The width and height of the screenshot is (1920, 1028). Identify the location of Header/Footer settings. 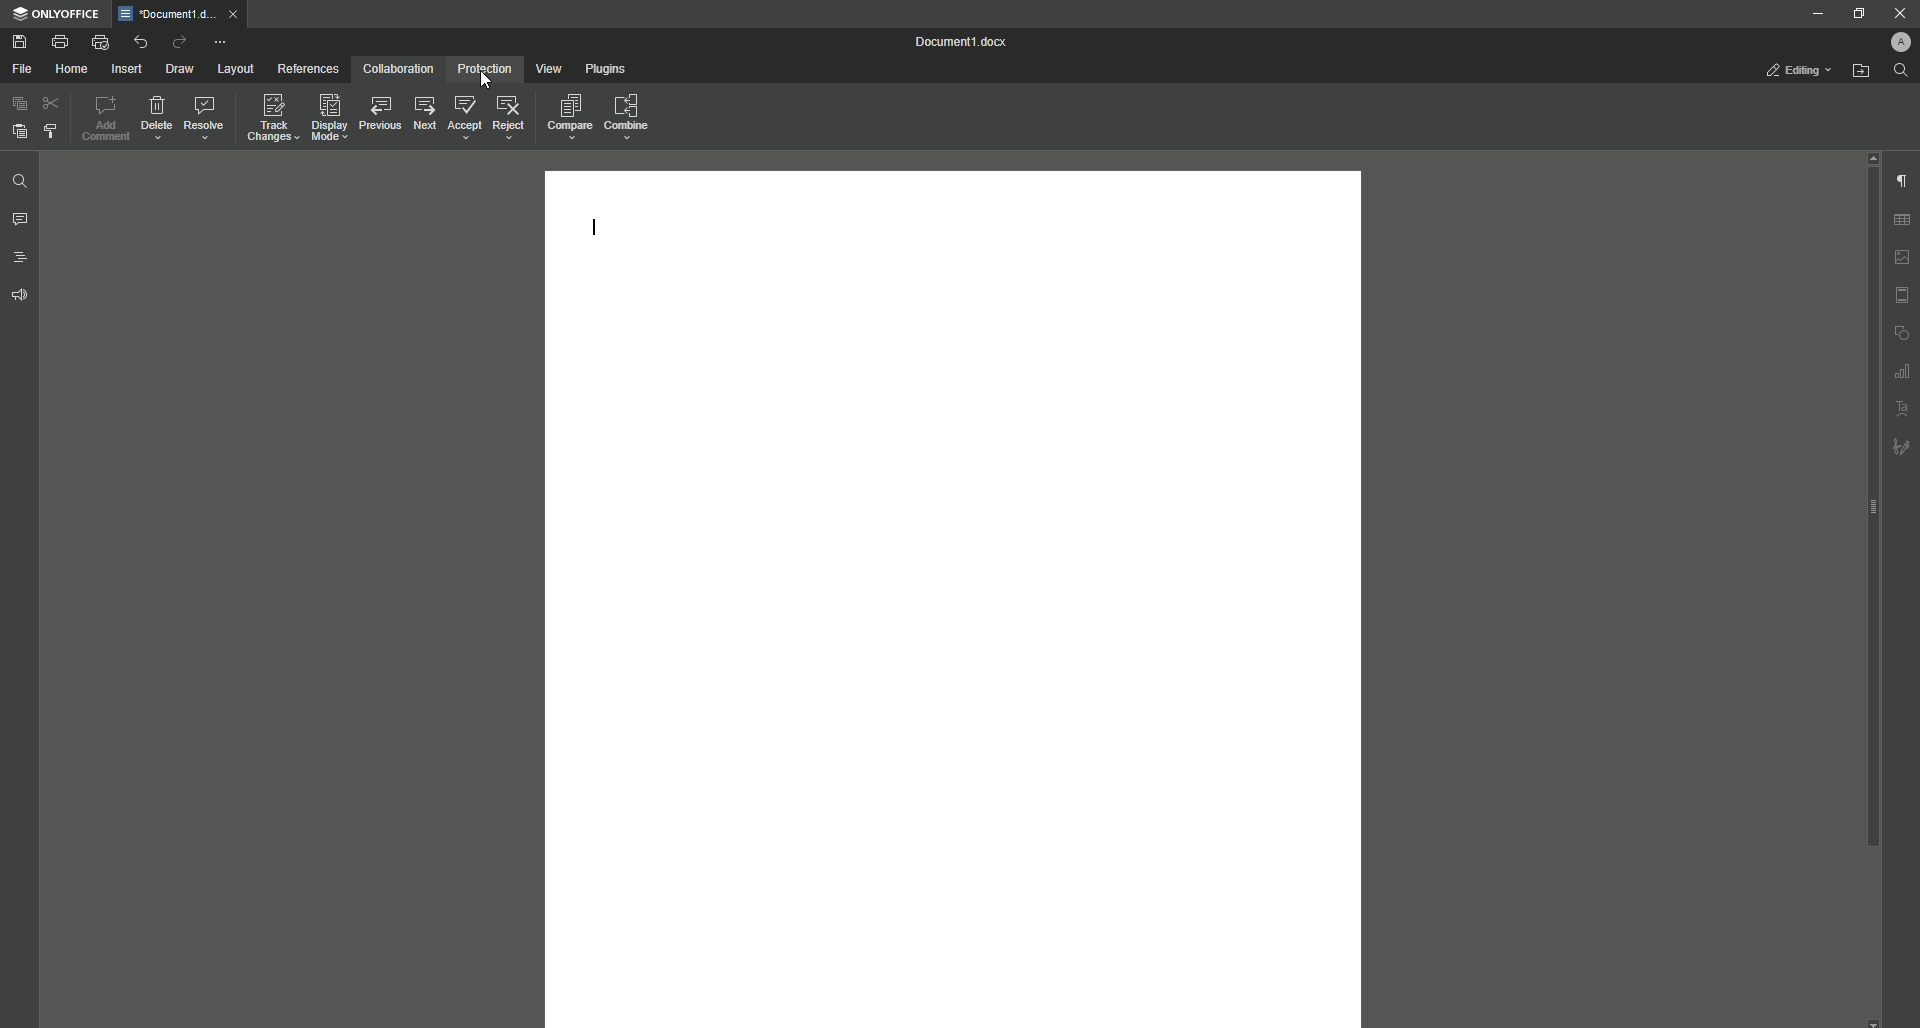
(1903, 295).